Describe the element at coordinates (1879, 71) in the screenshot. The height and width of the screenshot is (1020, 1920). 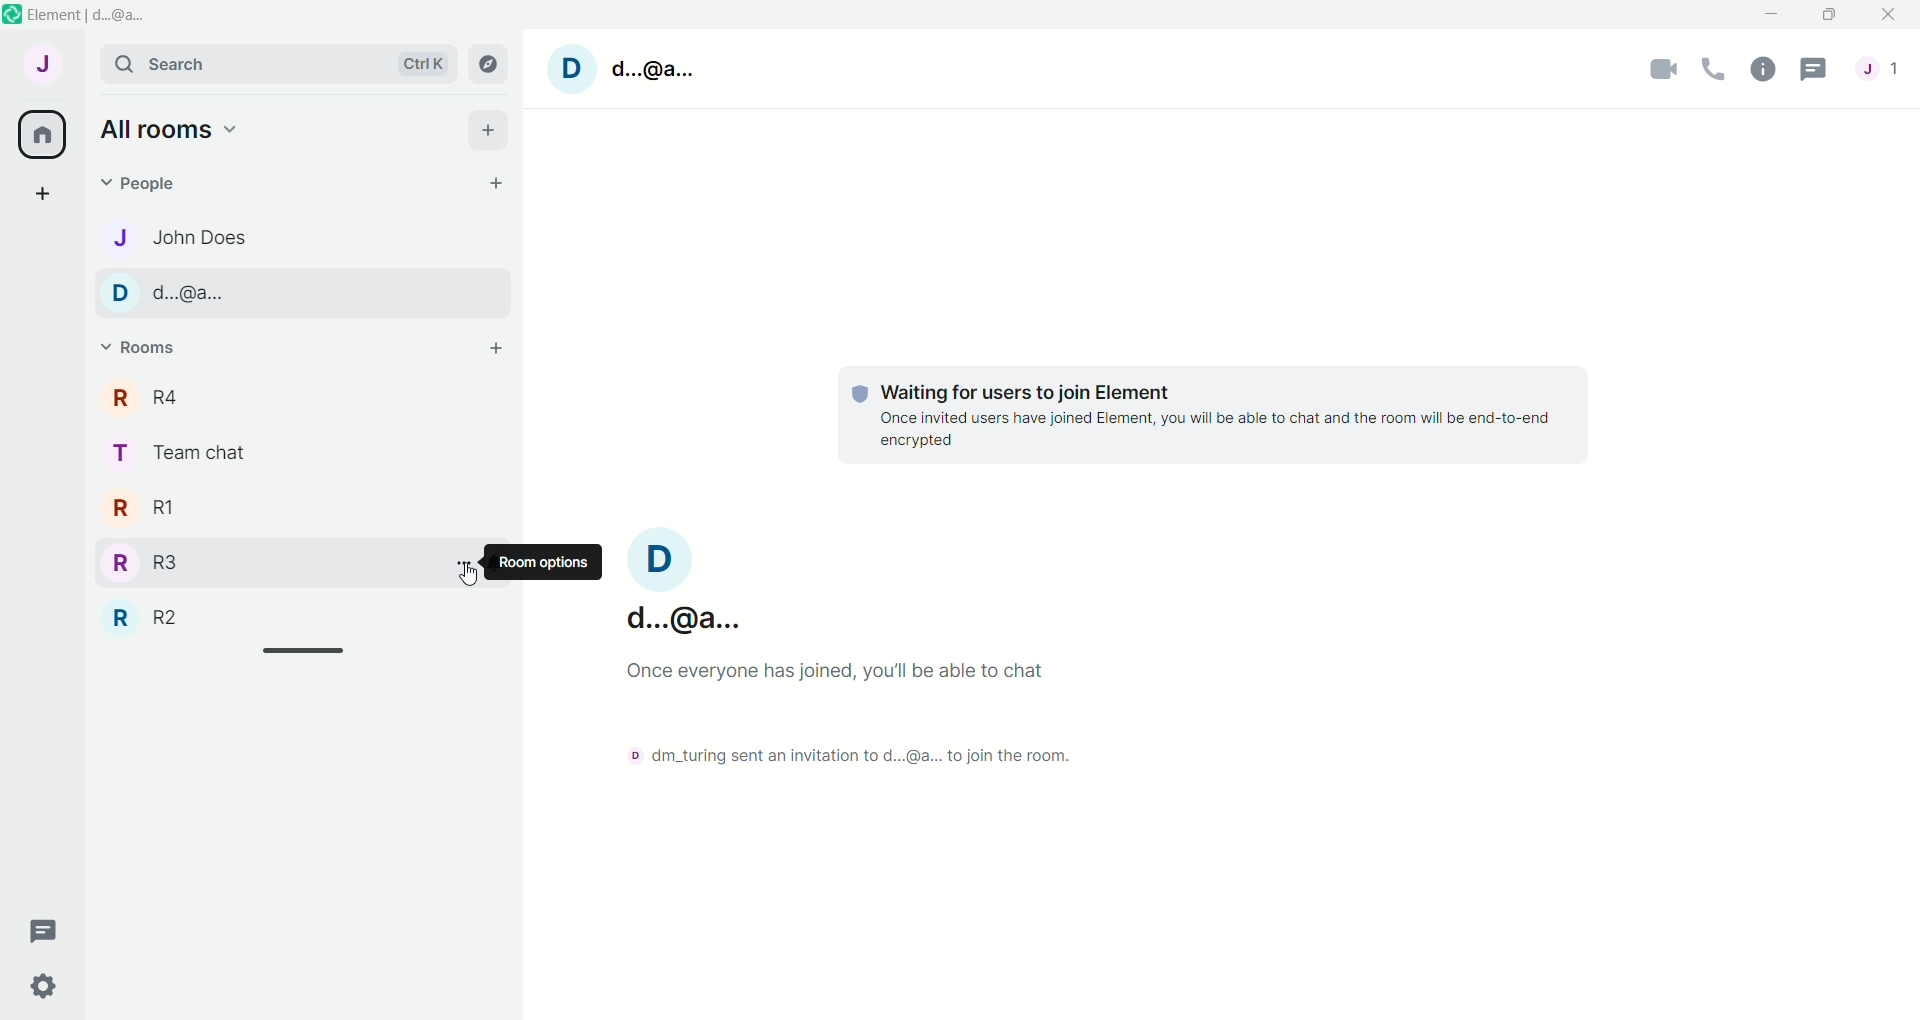
I see `account menu` at that location.